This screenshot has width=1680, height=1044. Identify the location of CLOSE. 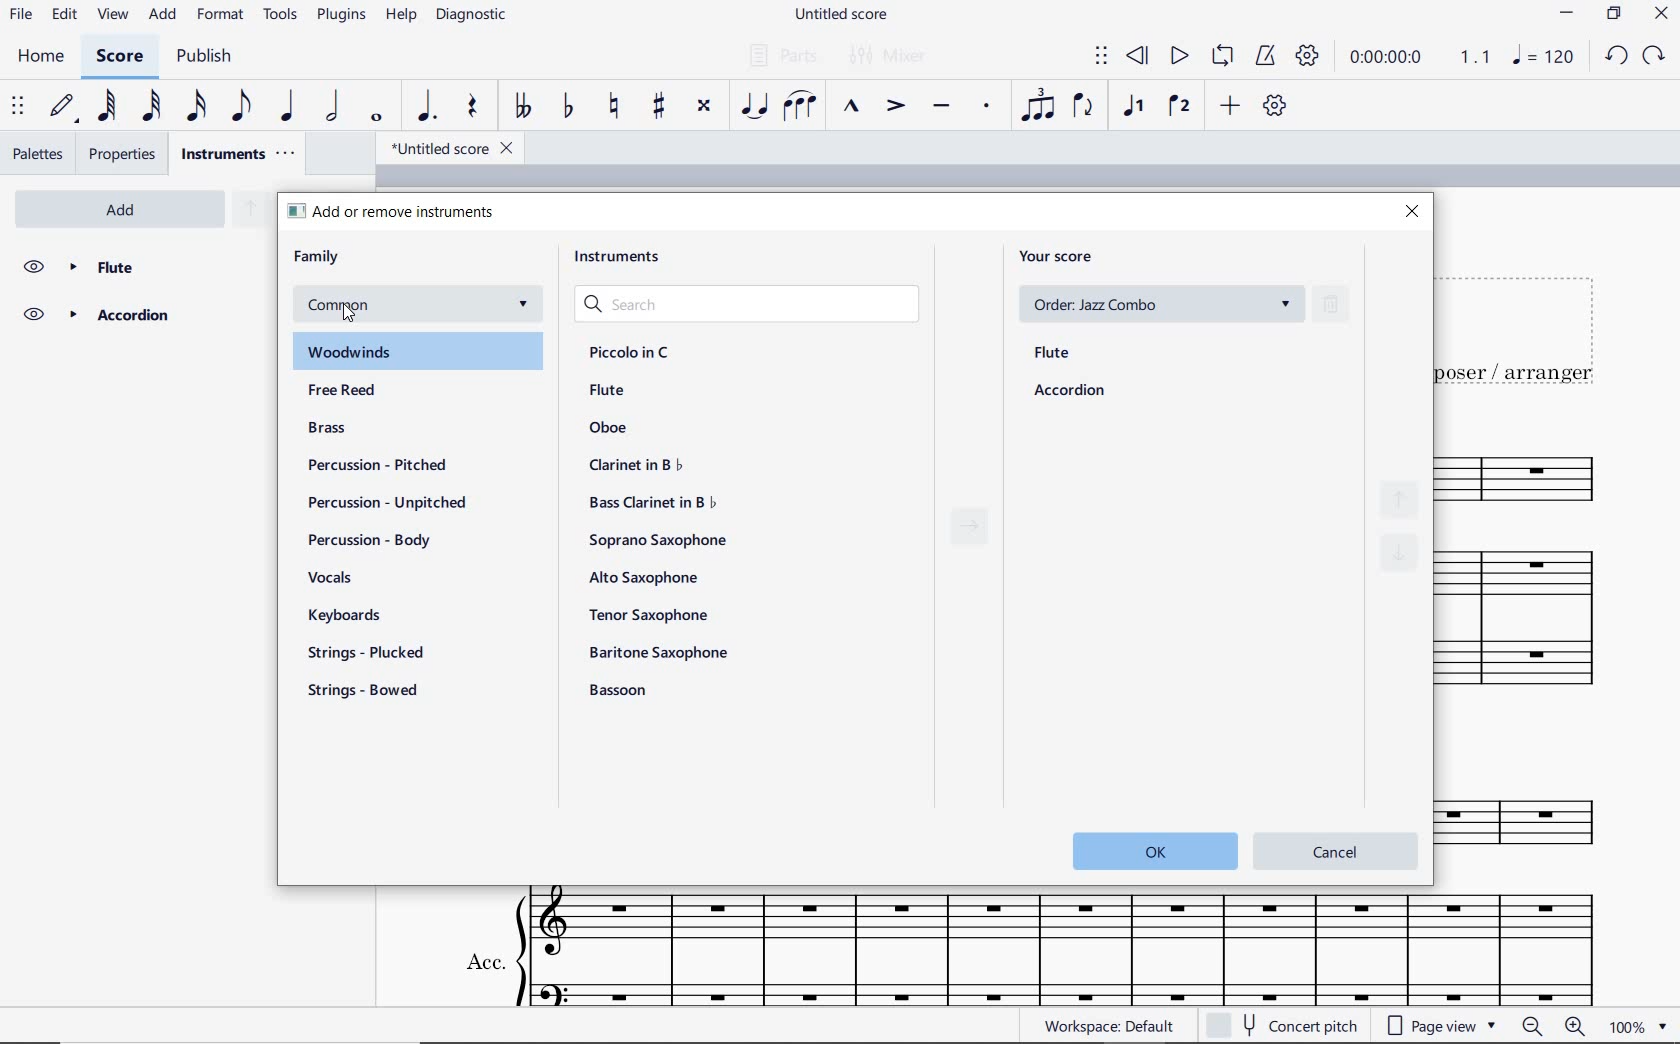
(1660, 13).